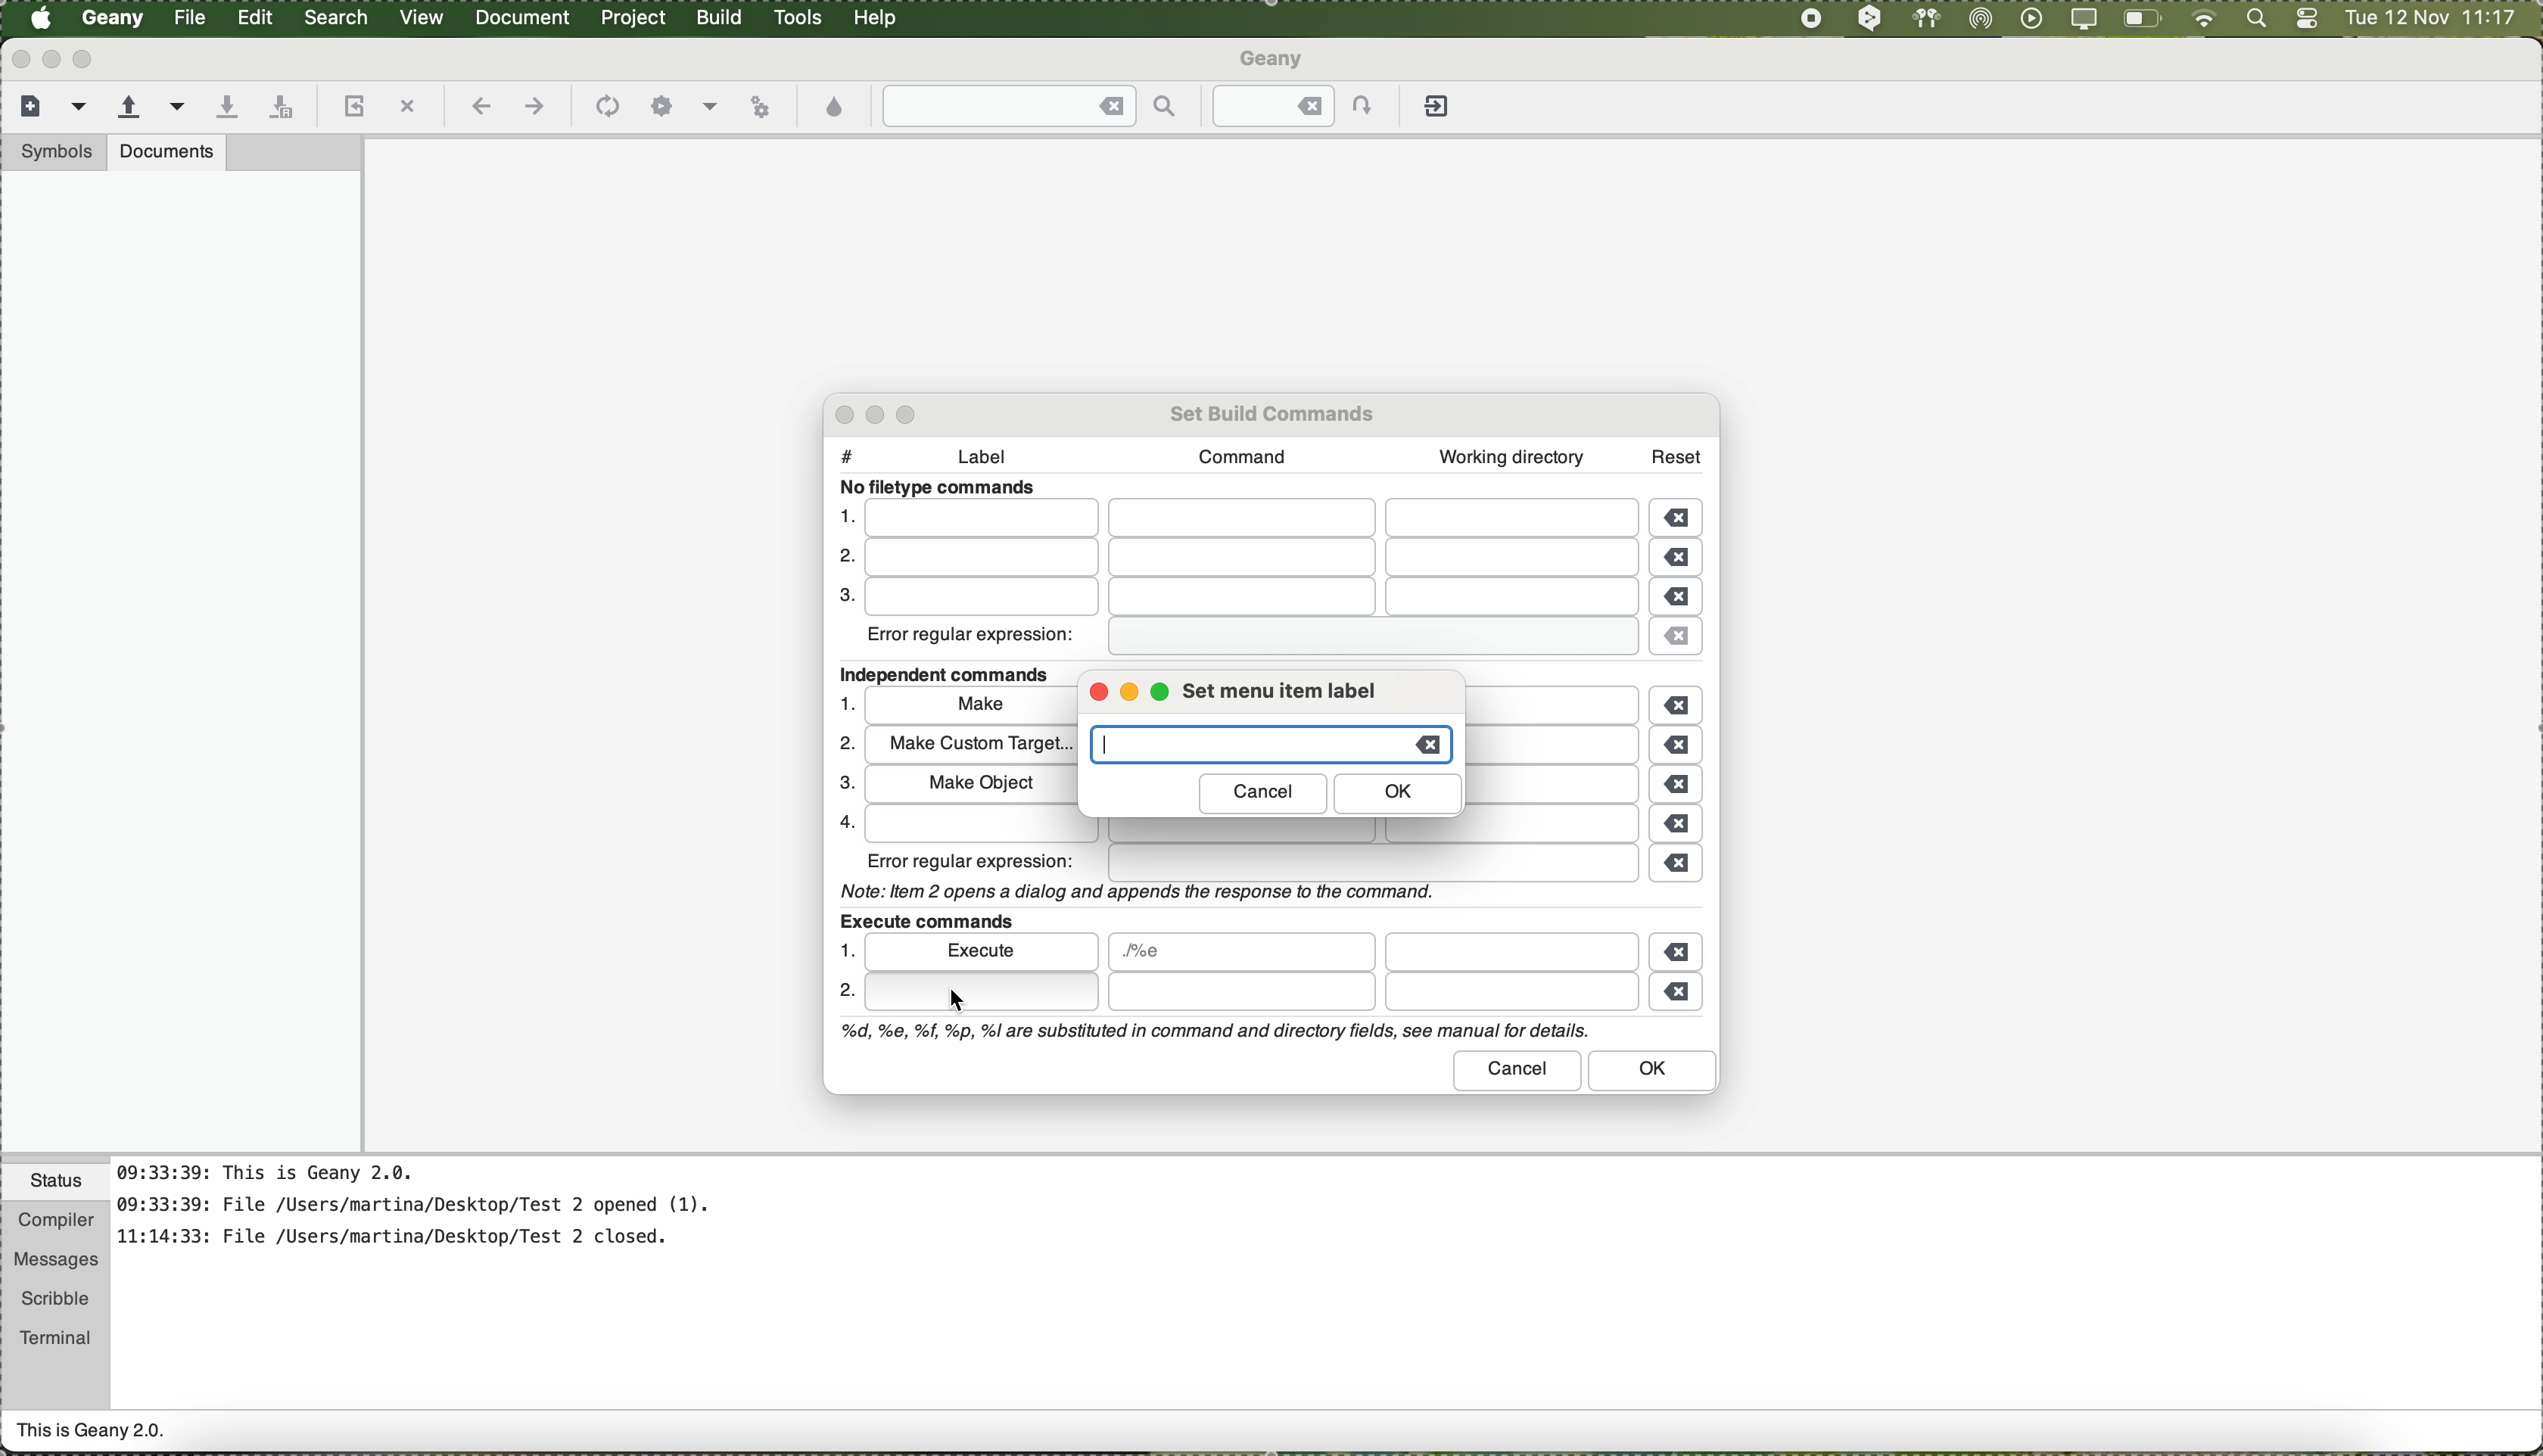 Image resolution: width=2543 pixels, height=1456 pixels. What do you see at coordinates (849, 703) in the screenshot?
I see `1` at bounding box center [849, 703].